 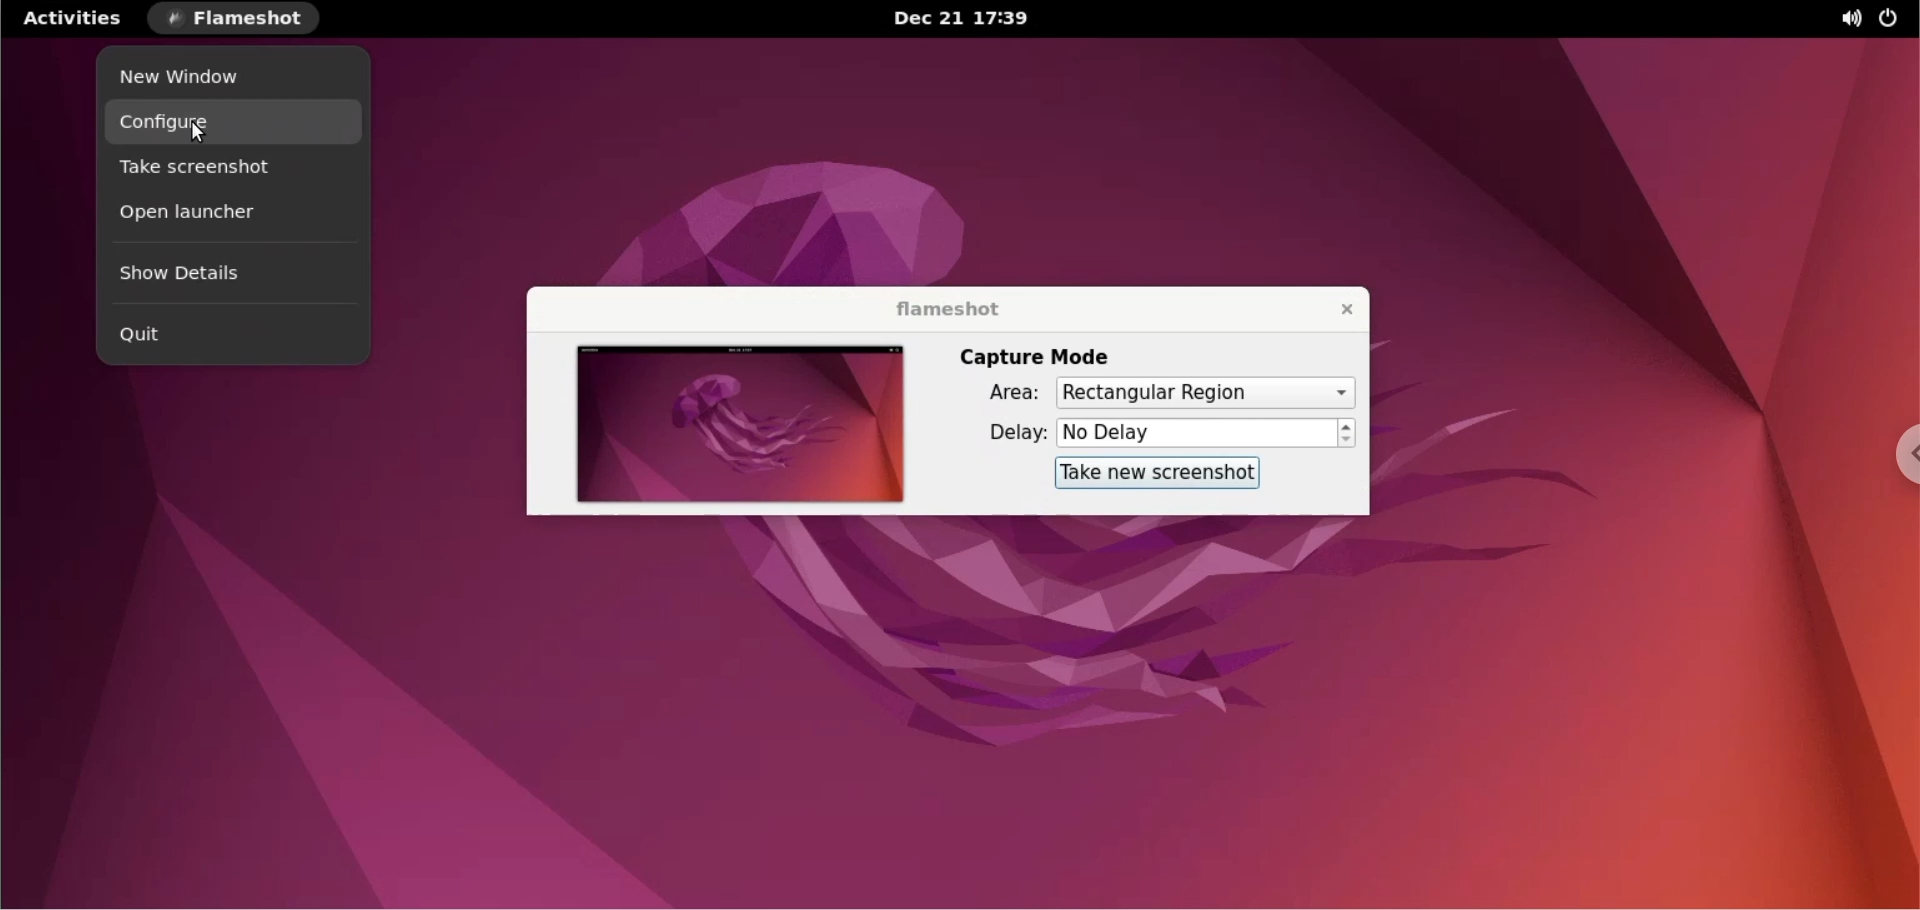 I want to click on Dec  21 17:39, so click(x=965, y=19).